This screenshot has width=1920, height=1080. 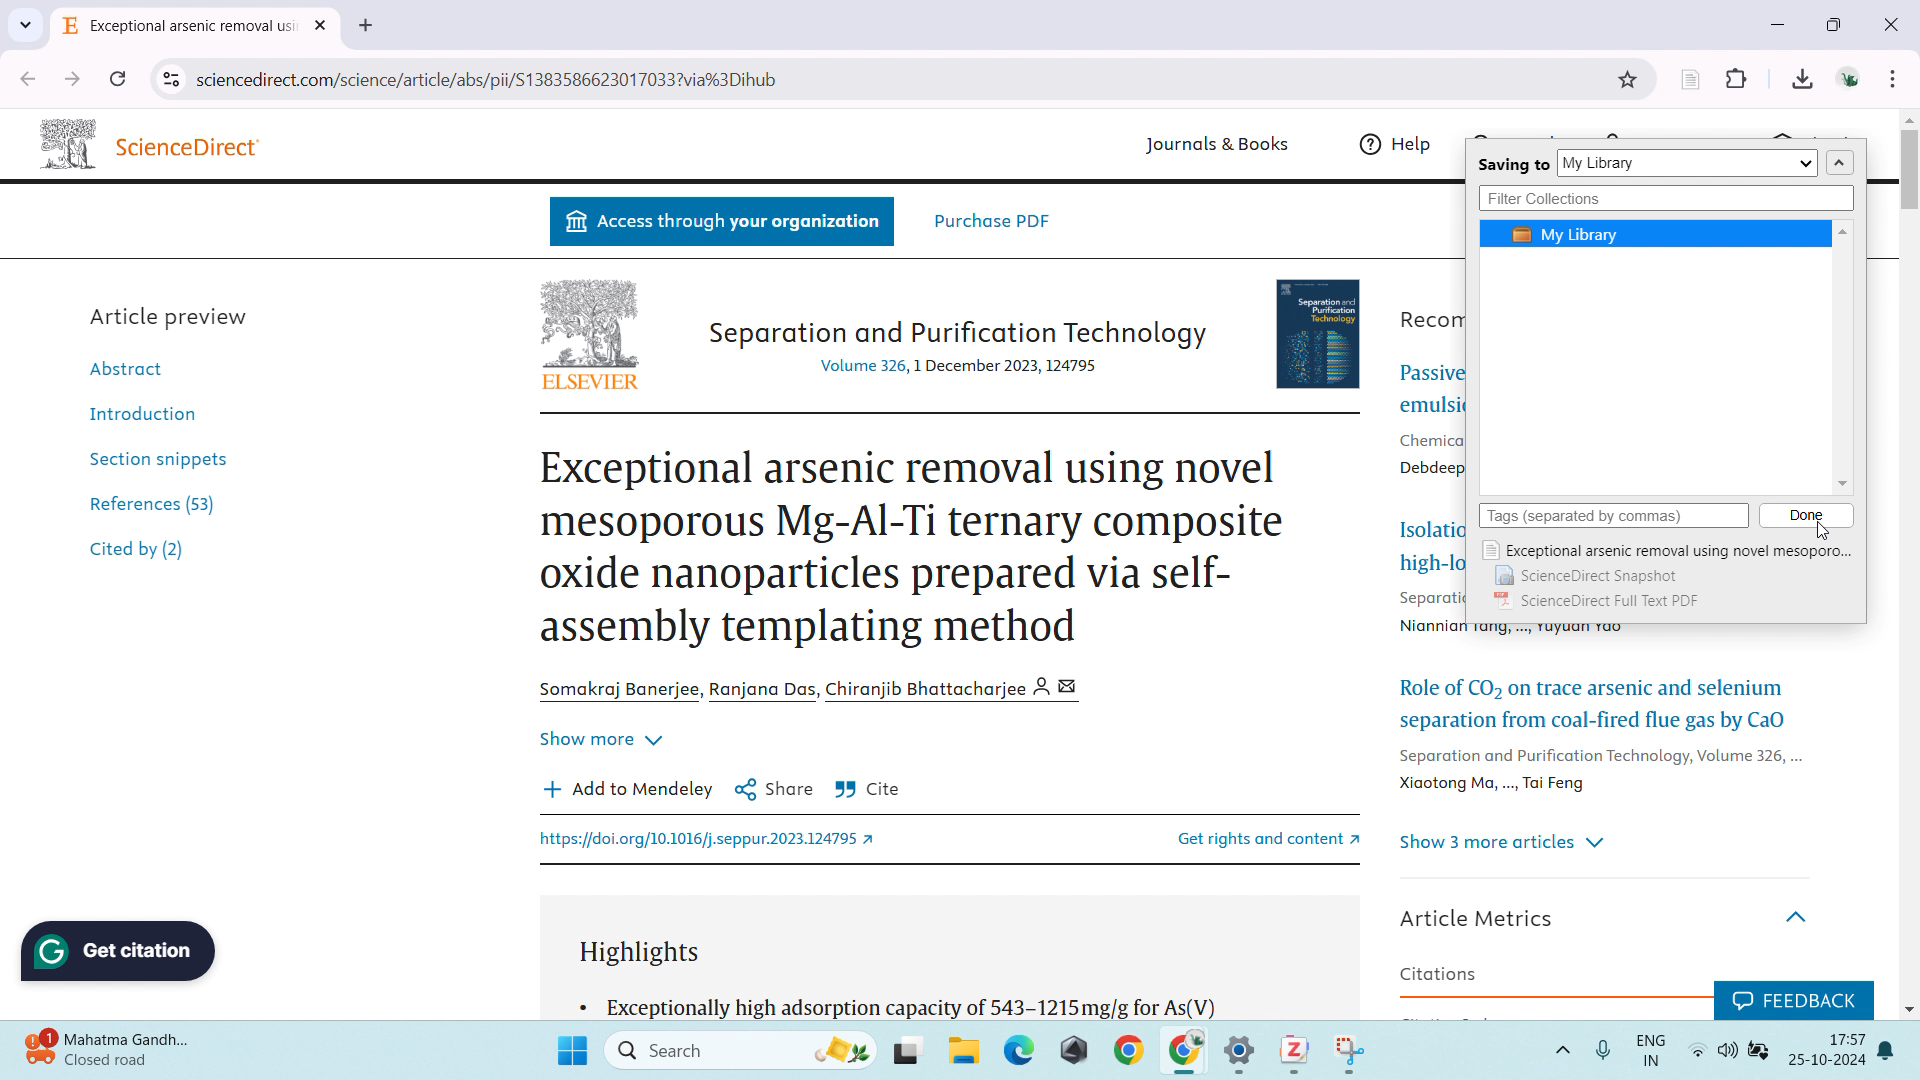 I want to click on scroll up, so click(x=1908, y=119).